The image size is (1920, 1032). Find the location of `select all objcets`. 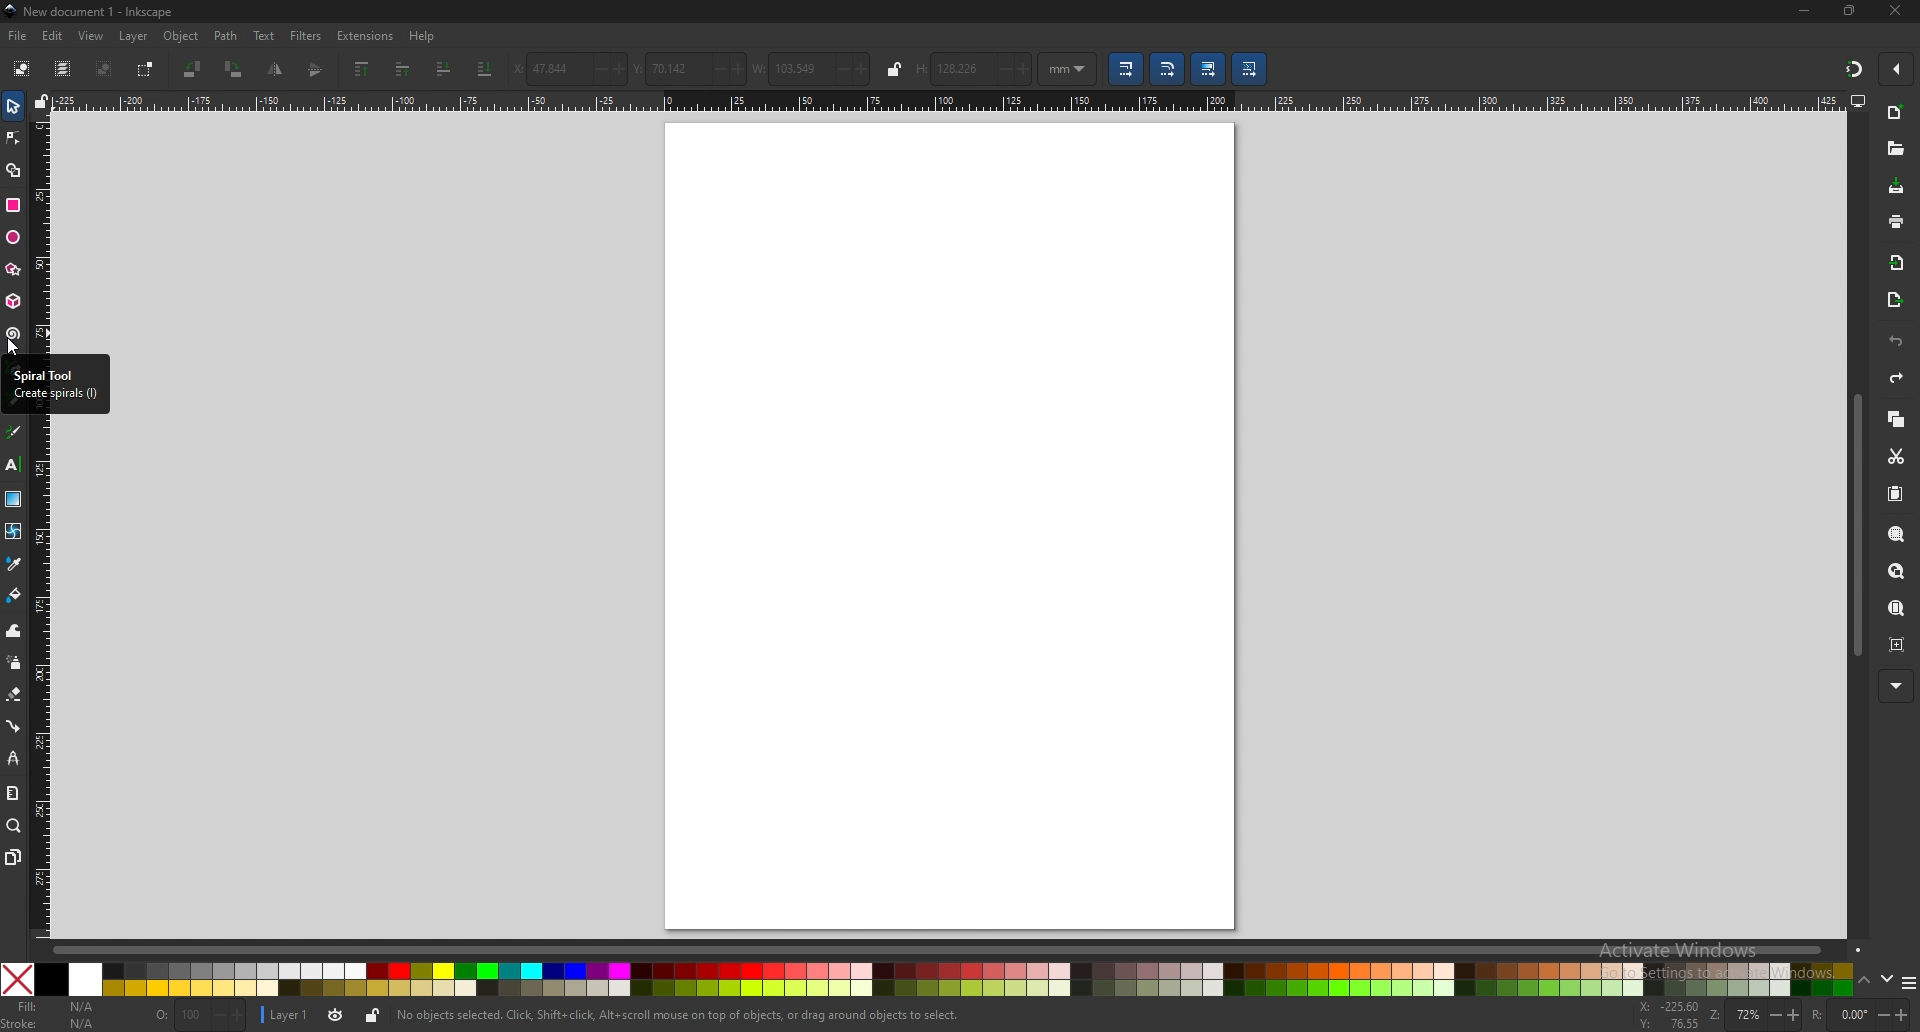

select all objcets is located at coordinates (20, 70).